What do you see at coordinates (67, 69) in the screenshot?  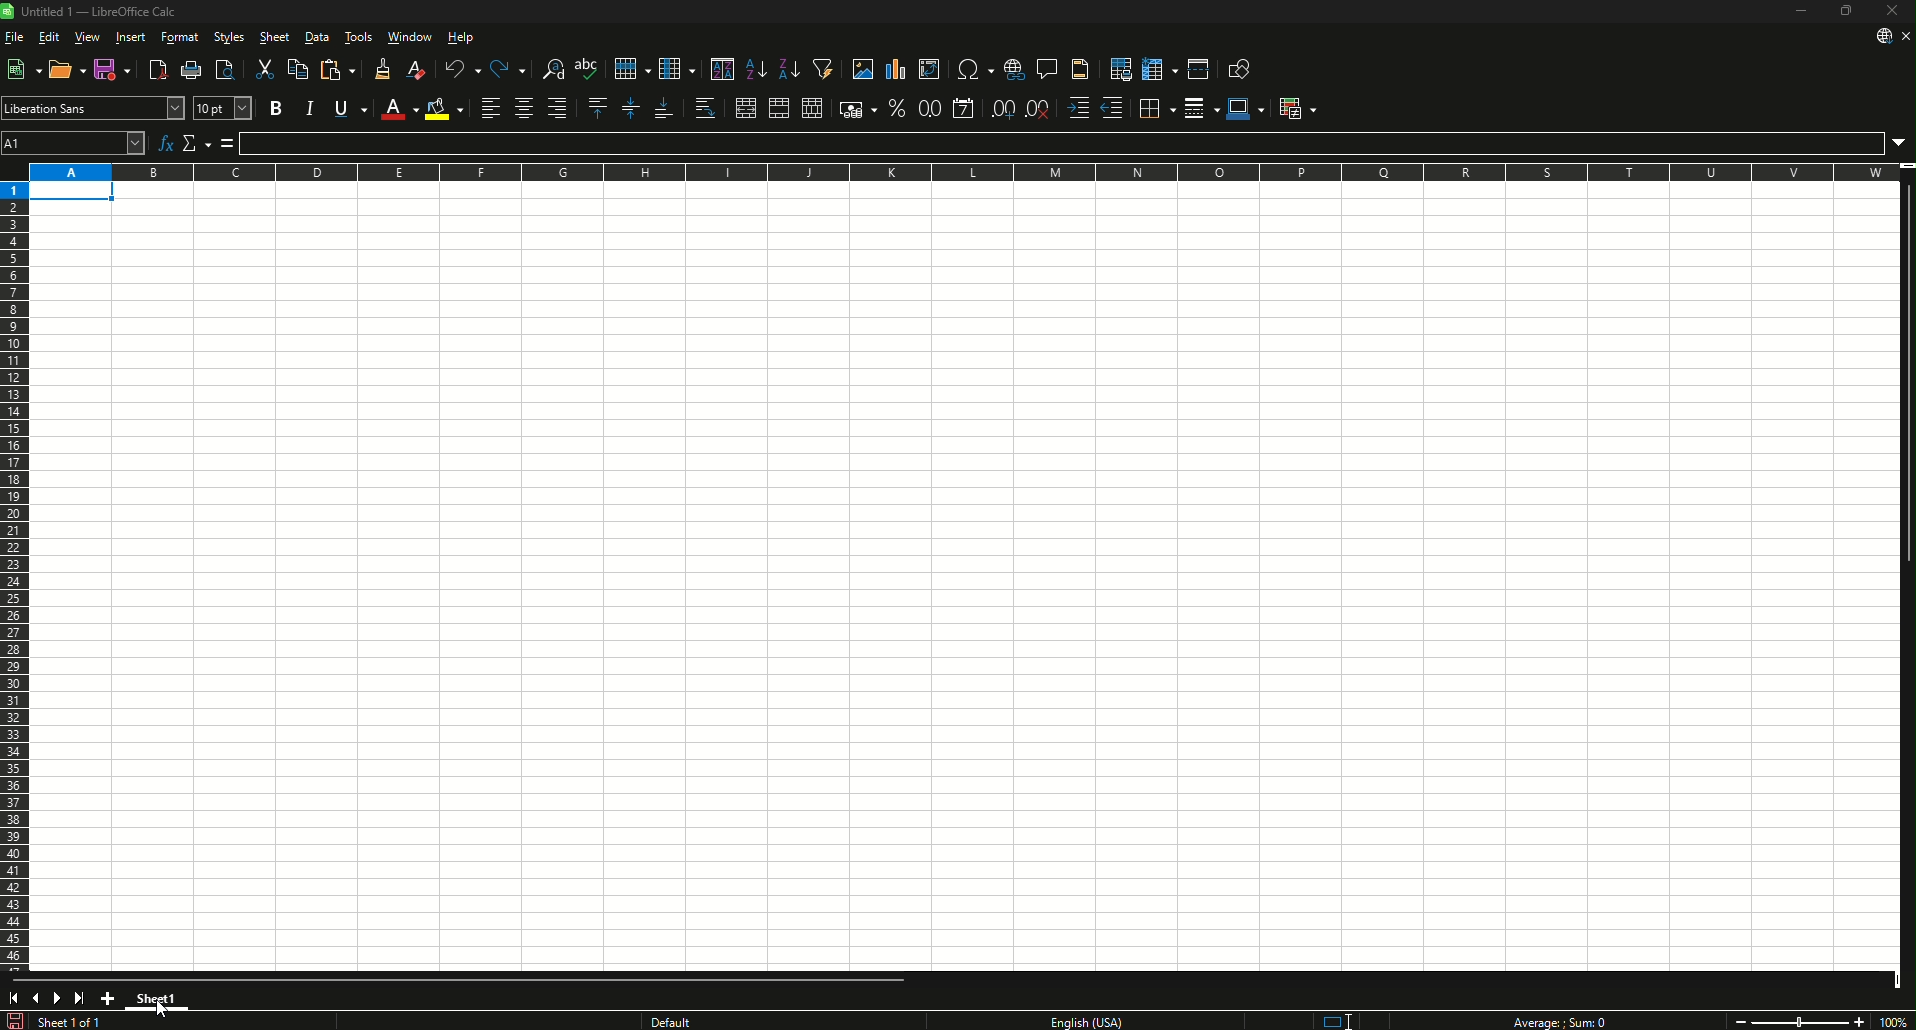 I see `Open` at bounding box center [67, 69].